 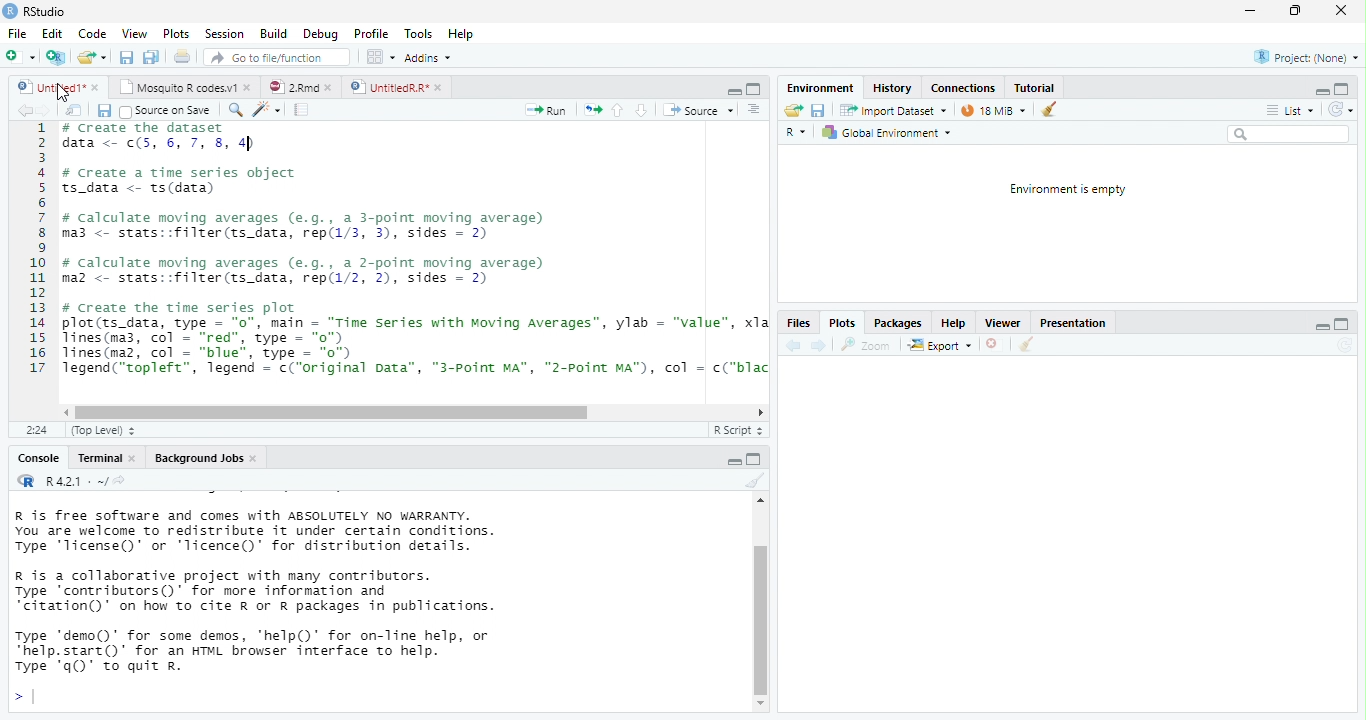 I want to click on print current file, so click(x=151, y=57).